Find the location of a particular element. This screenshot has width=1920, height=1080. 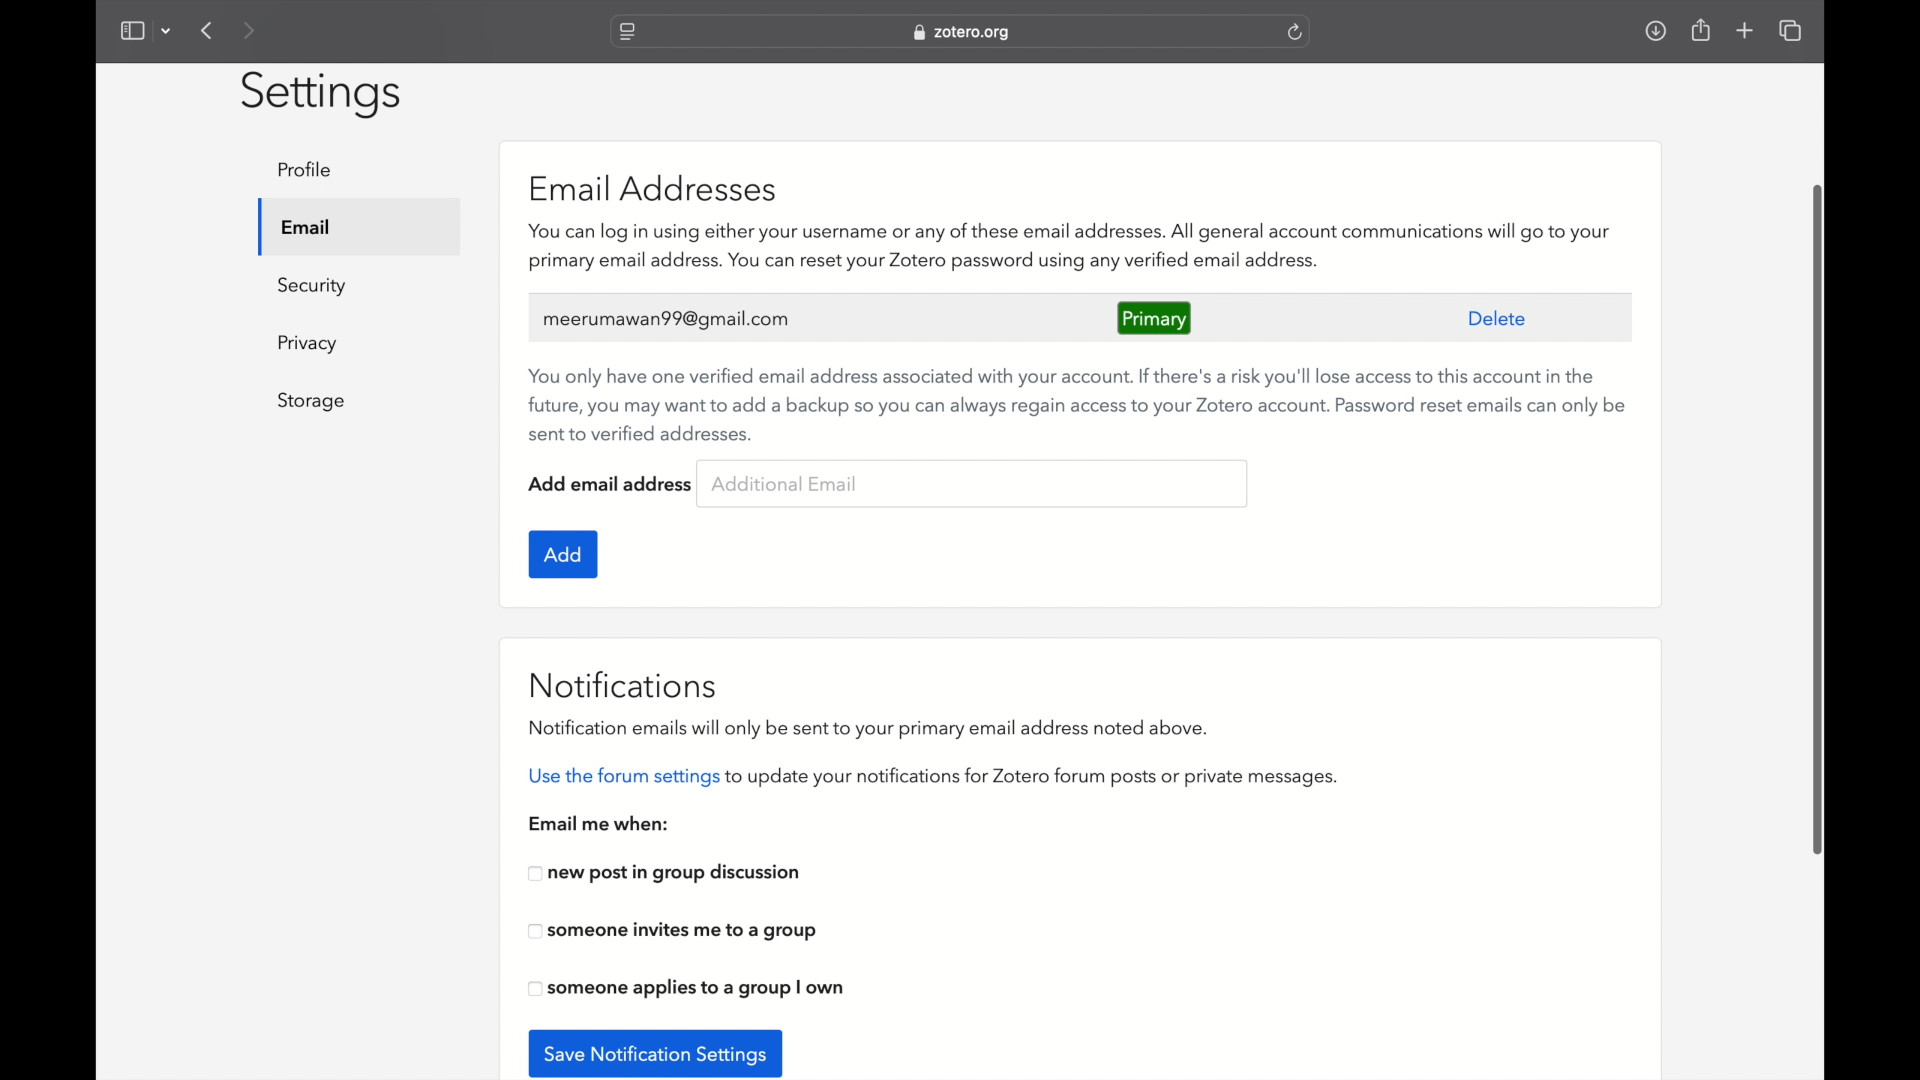

new post in group discussion is located at coordinates (666, 874).